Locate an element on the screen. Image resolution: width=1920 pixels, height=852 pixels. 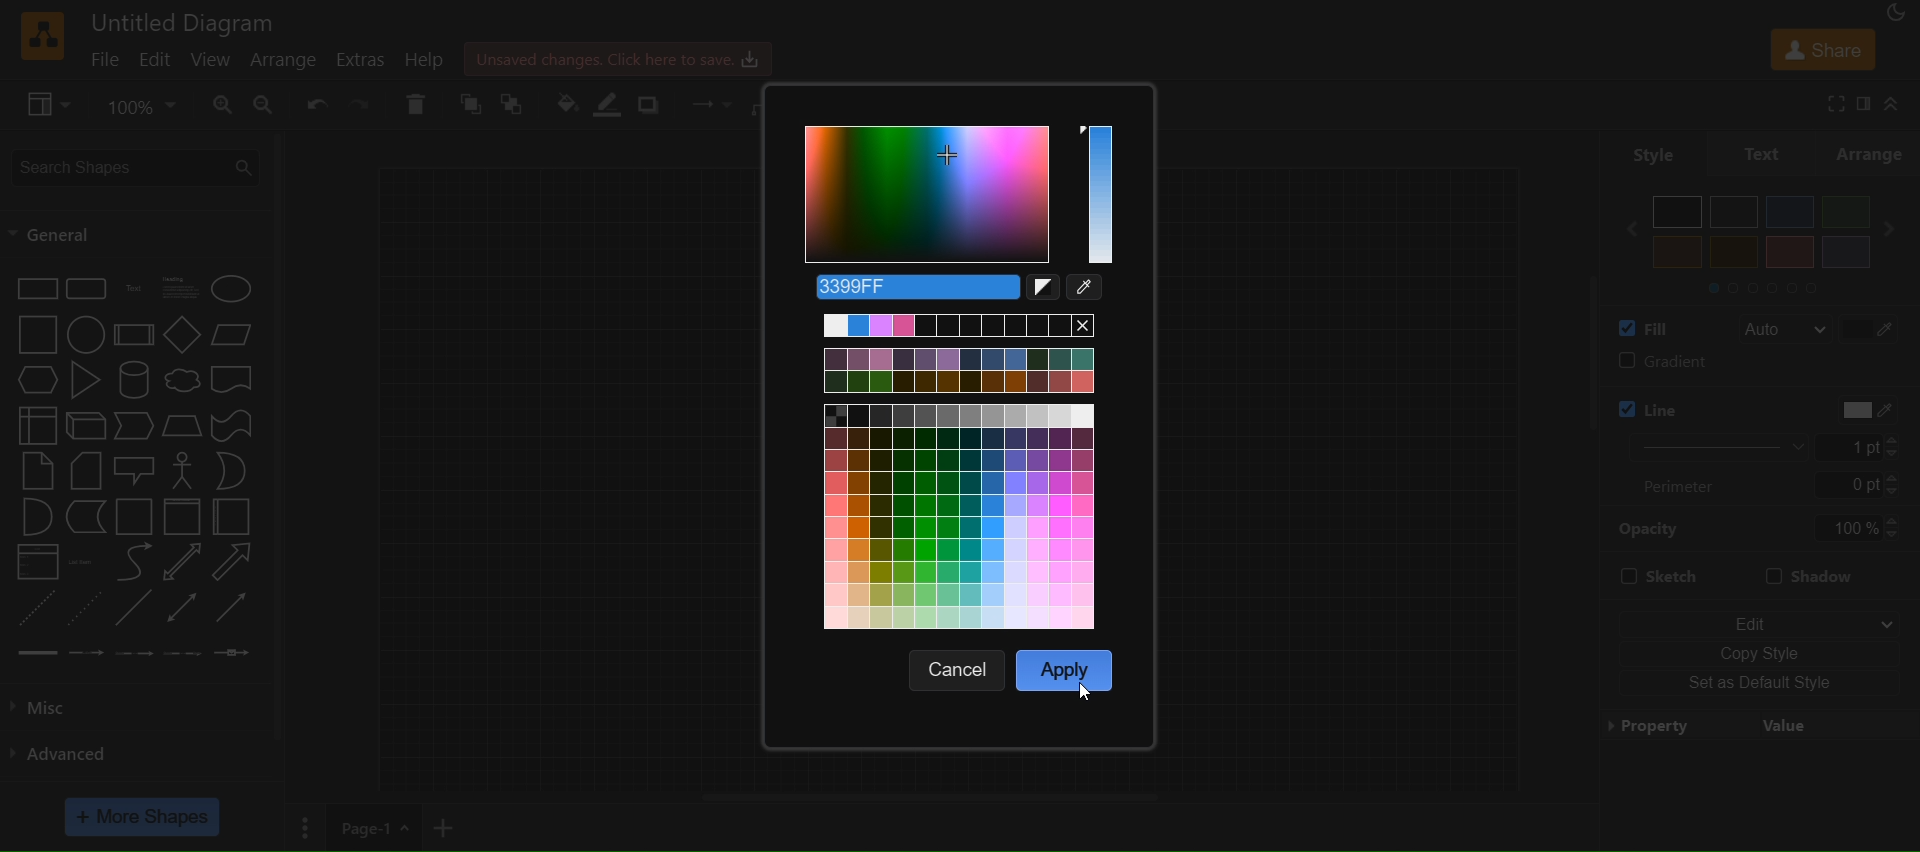
curve is located at coordinates (134, 564).